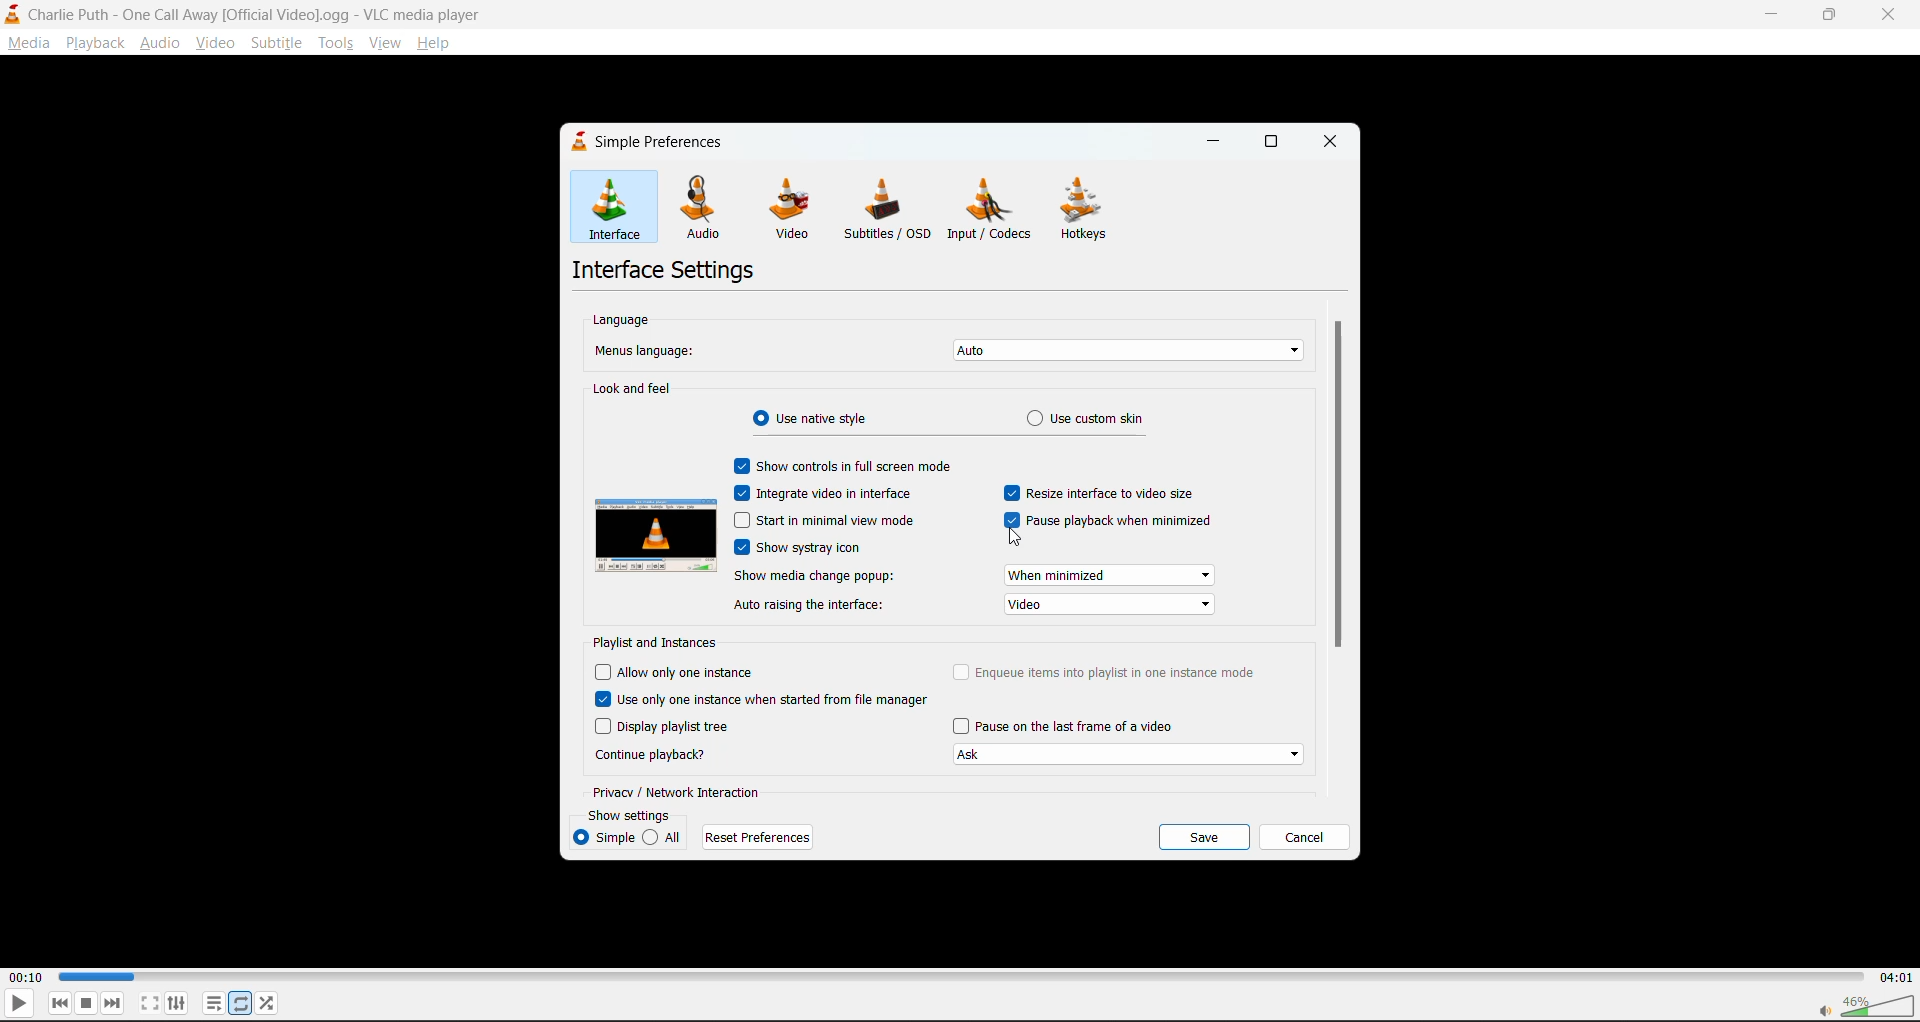 Image resolution: width=1920 pixels, height=1022 pixels. What do you see at coordinates (739, 492) in the screenshot?
I see `Checbox` at bounding box center [739, 492].